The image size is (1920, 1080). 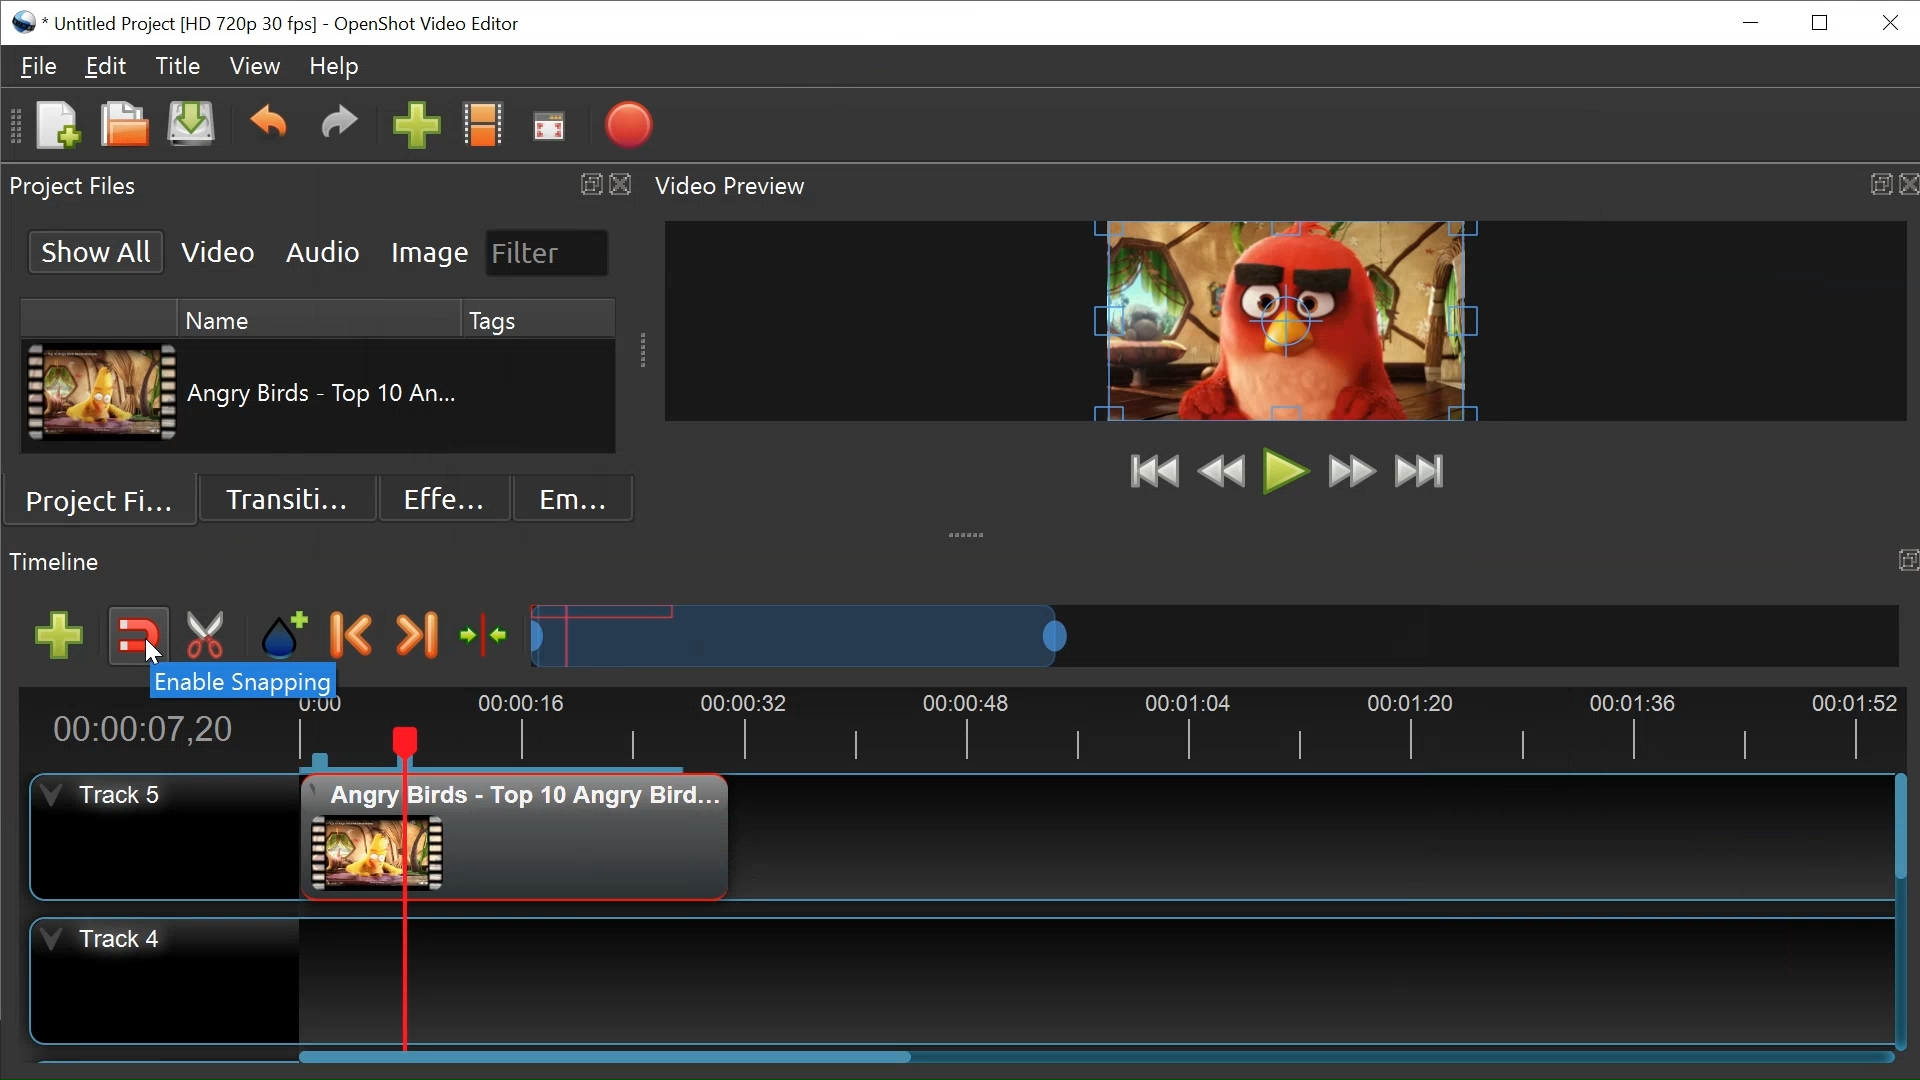 I want to click on Undo, so click(x=267, y=128).